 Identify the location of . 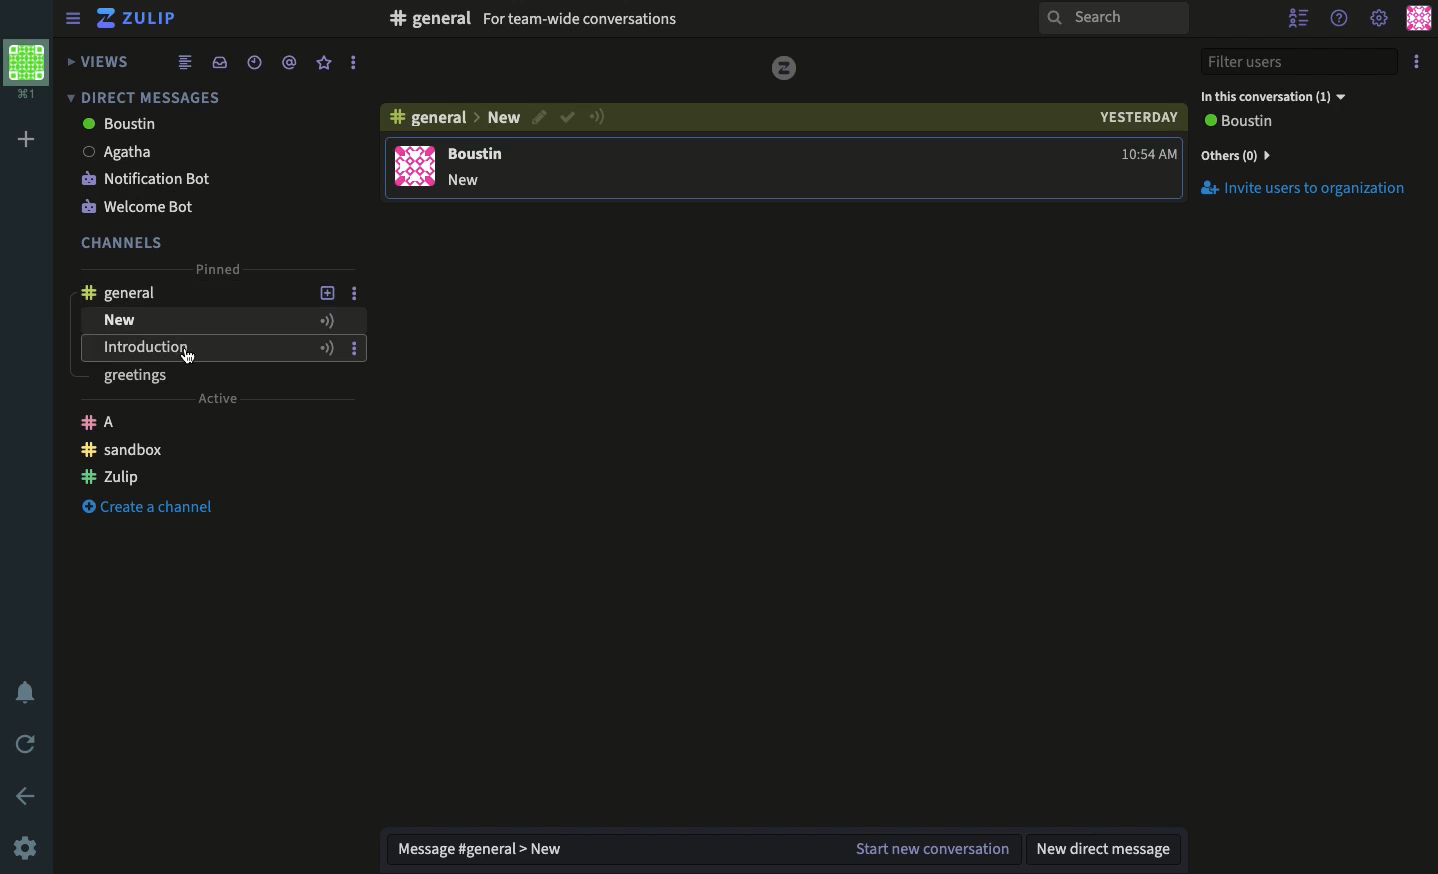
(505, 119).